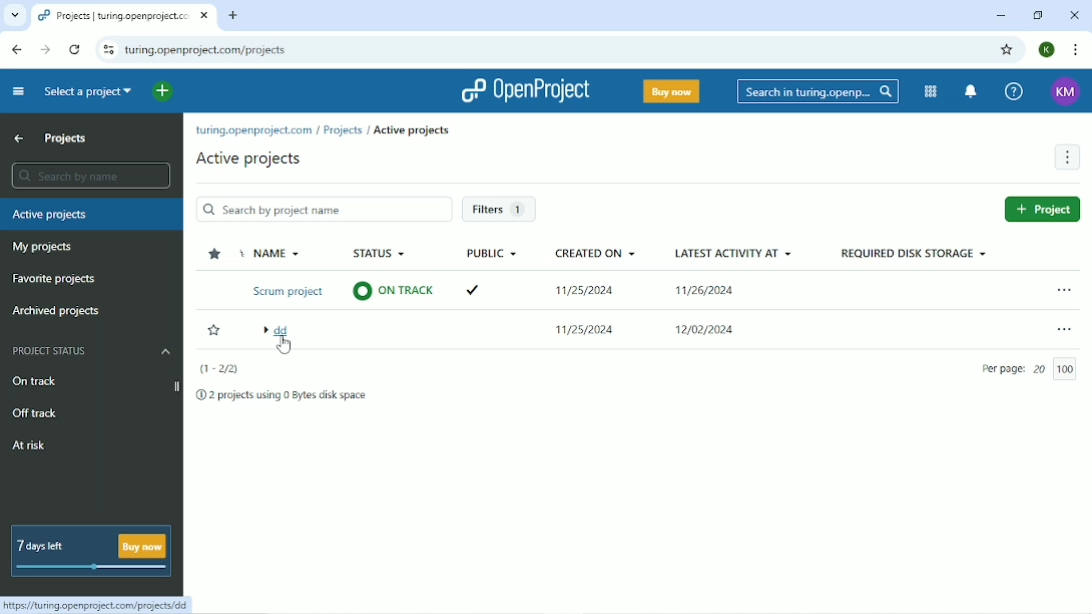 The width and height of the screenshot is (1092, 614). What do you see at coordinates (55, 380) in the screenshot?
I see `On track` at bounding box center [55, 380].